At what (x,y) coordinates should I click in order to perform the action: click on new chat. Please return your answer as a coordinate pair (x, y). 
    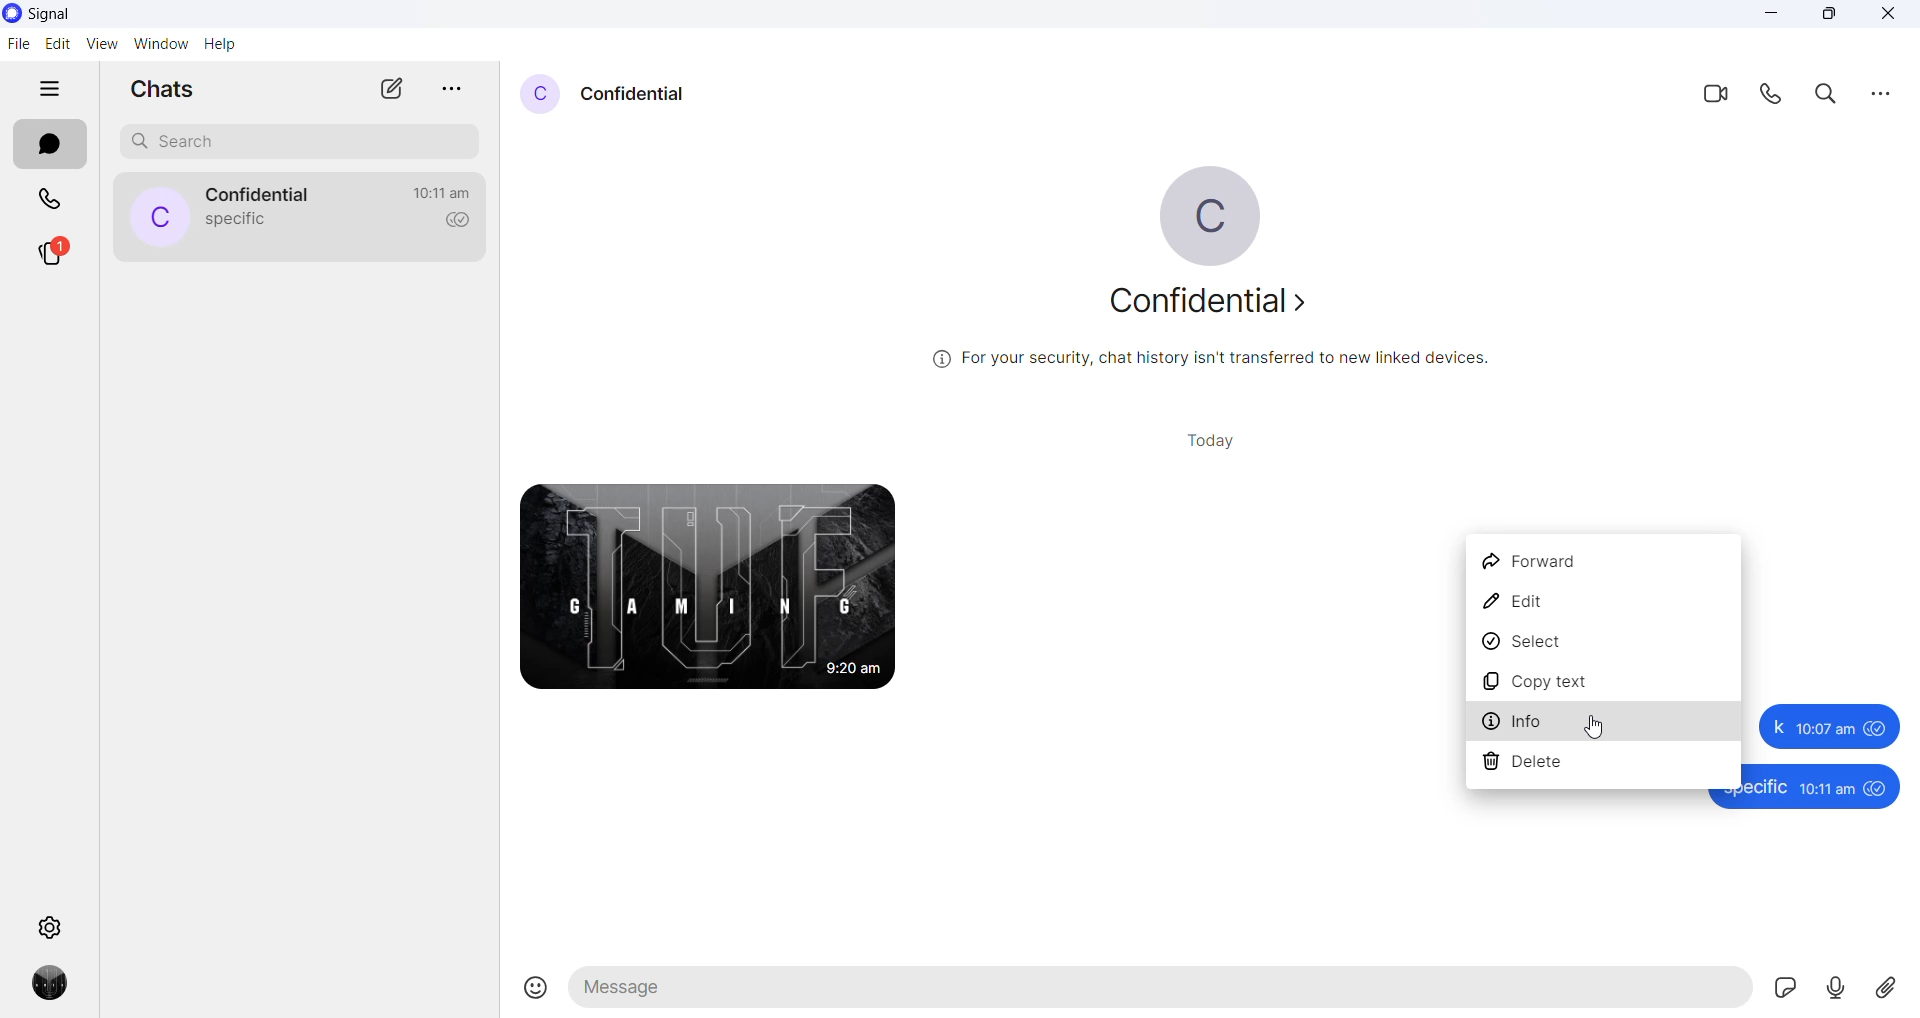
    Looking at the image, I should click on (393, 89).